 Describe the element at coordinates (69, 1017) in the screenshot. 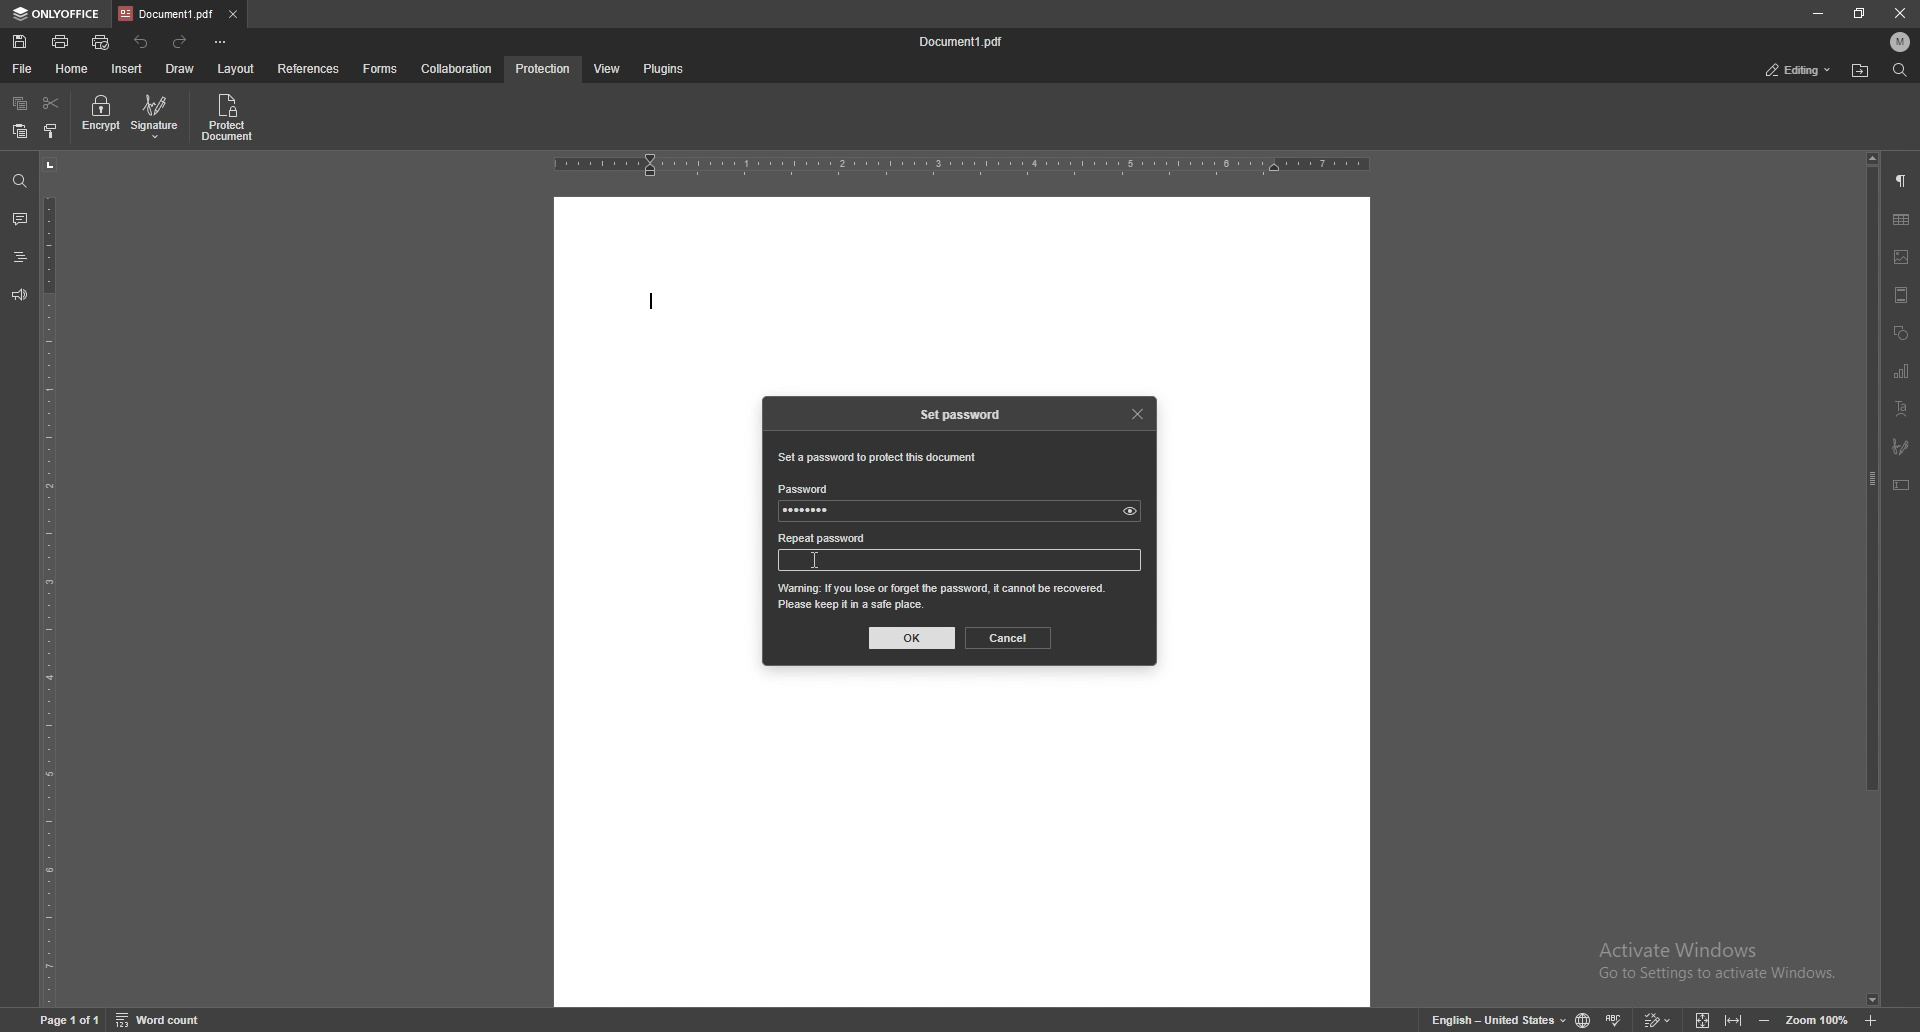

I see `page` at that location.